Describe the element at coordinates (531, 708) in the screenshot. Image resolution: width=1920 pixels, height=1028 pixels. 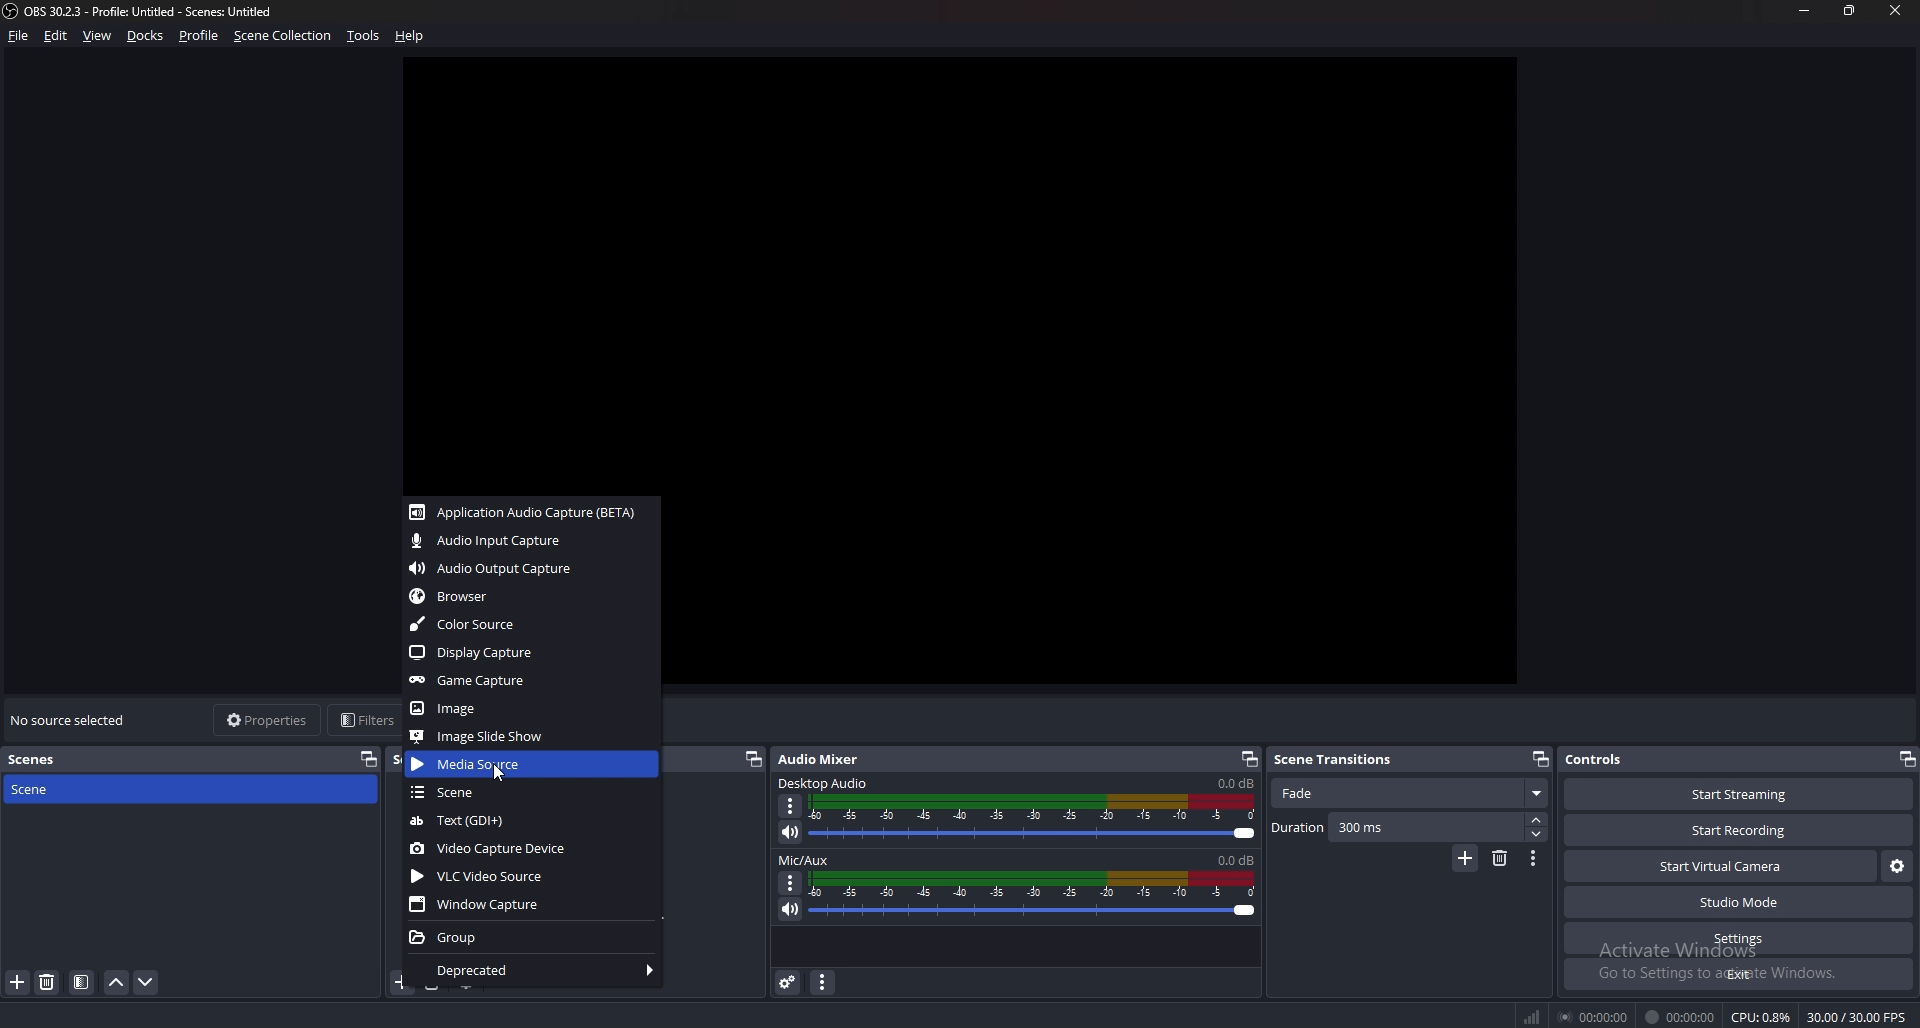
I see `Image` at that location.